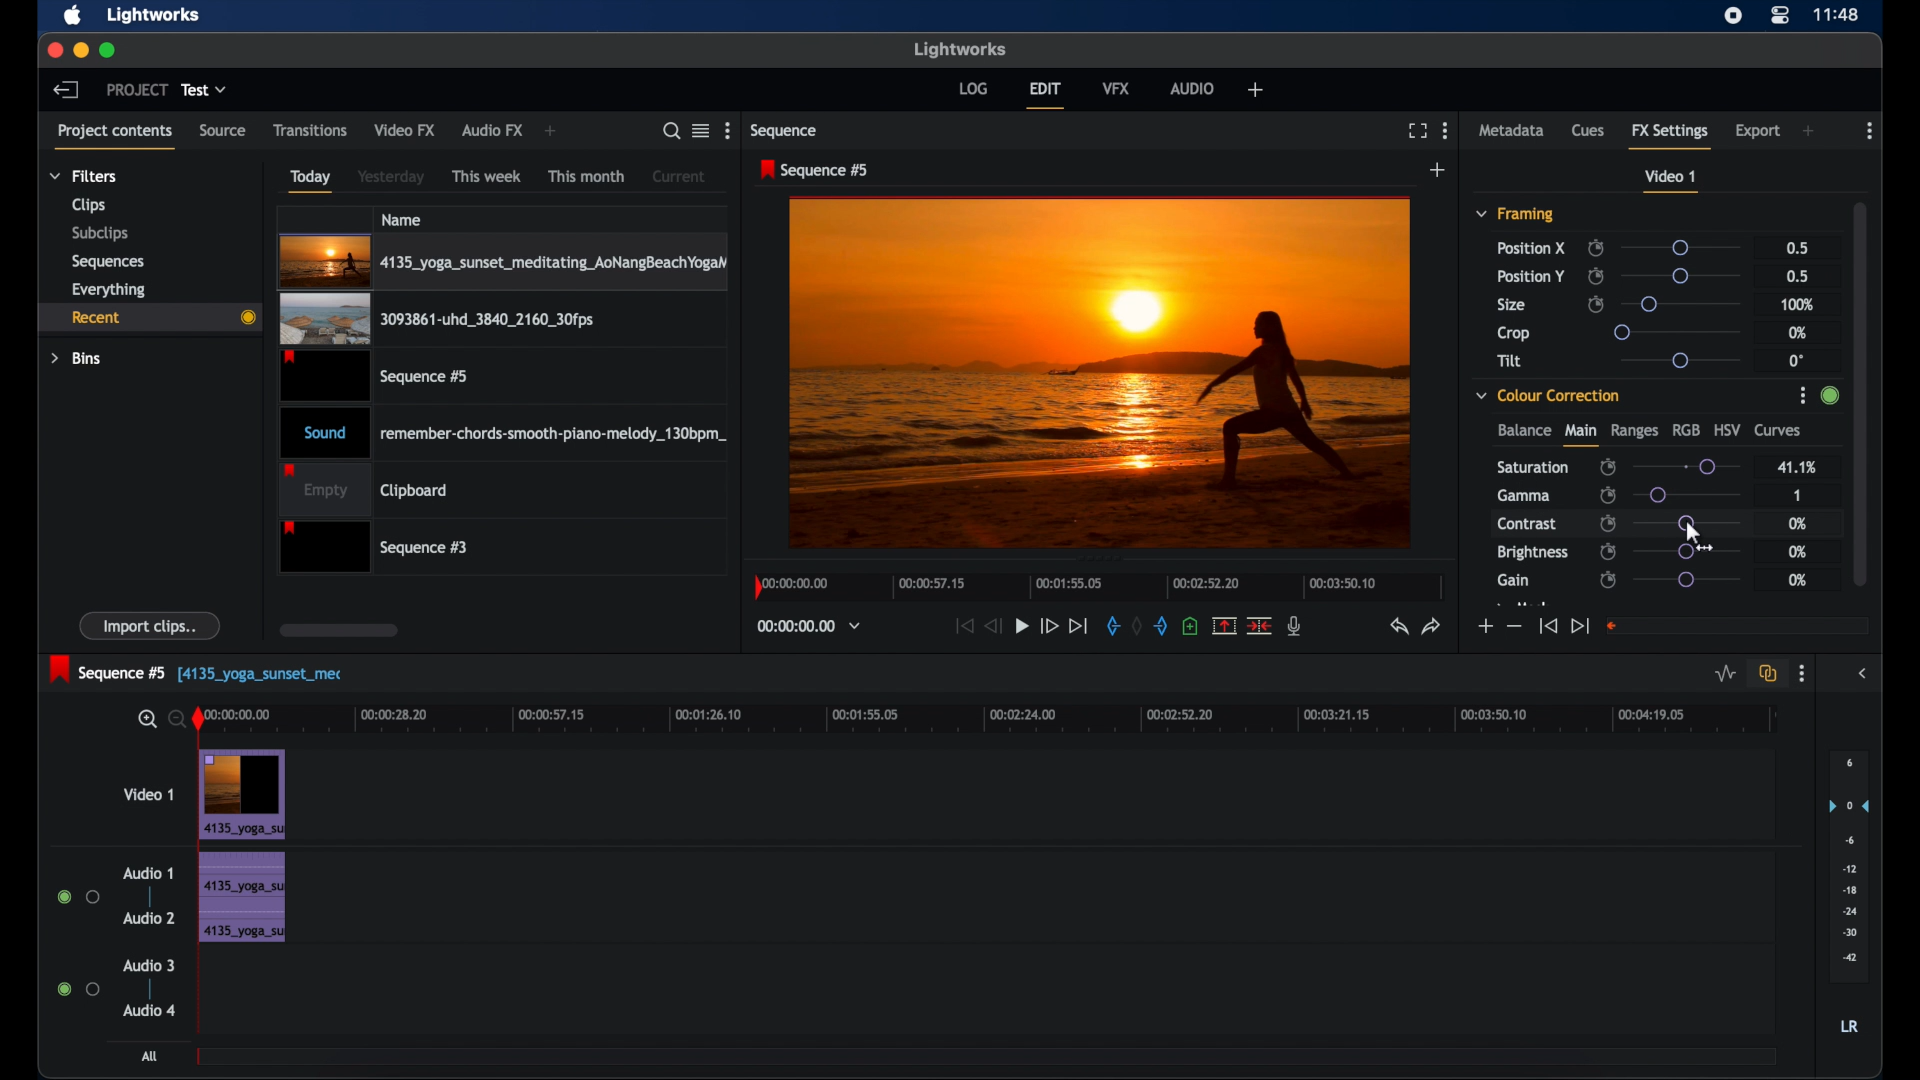 This screenshot has width=1920, height=1080. What do you see at coordinates (436, 320) in the screenshot?
I see `video clip` at bounding box center [436, 320].